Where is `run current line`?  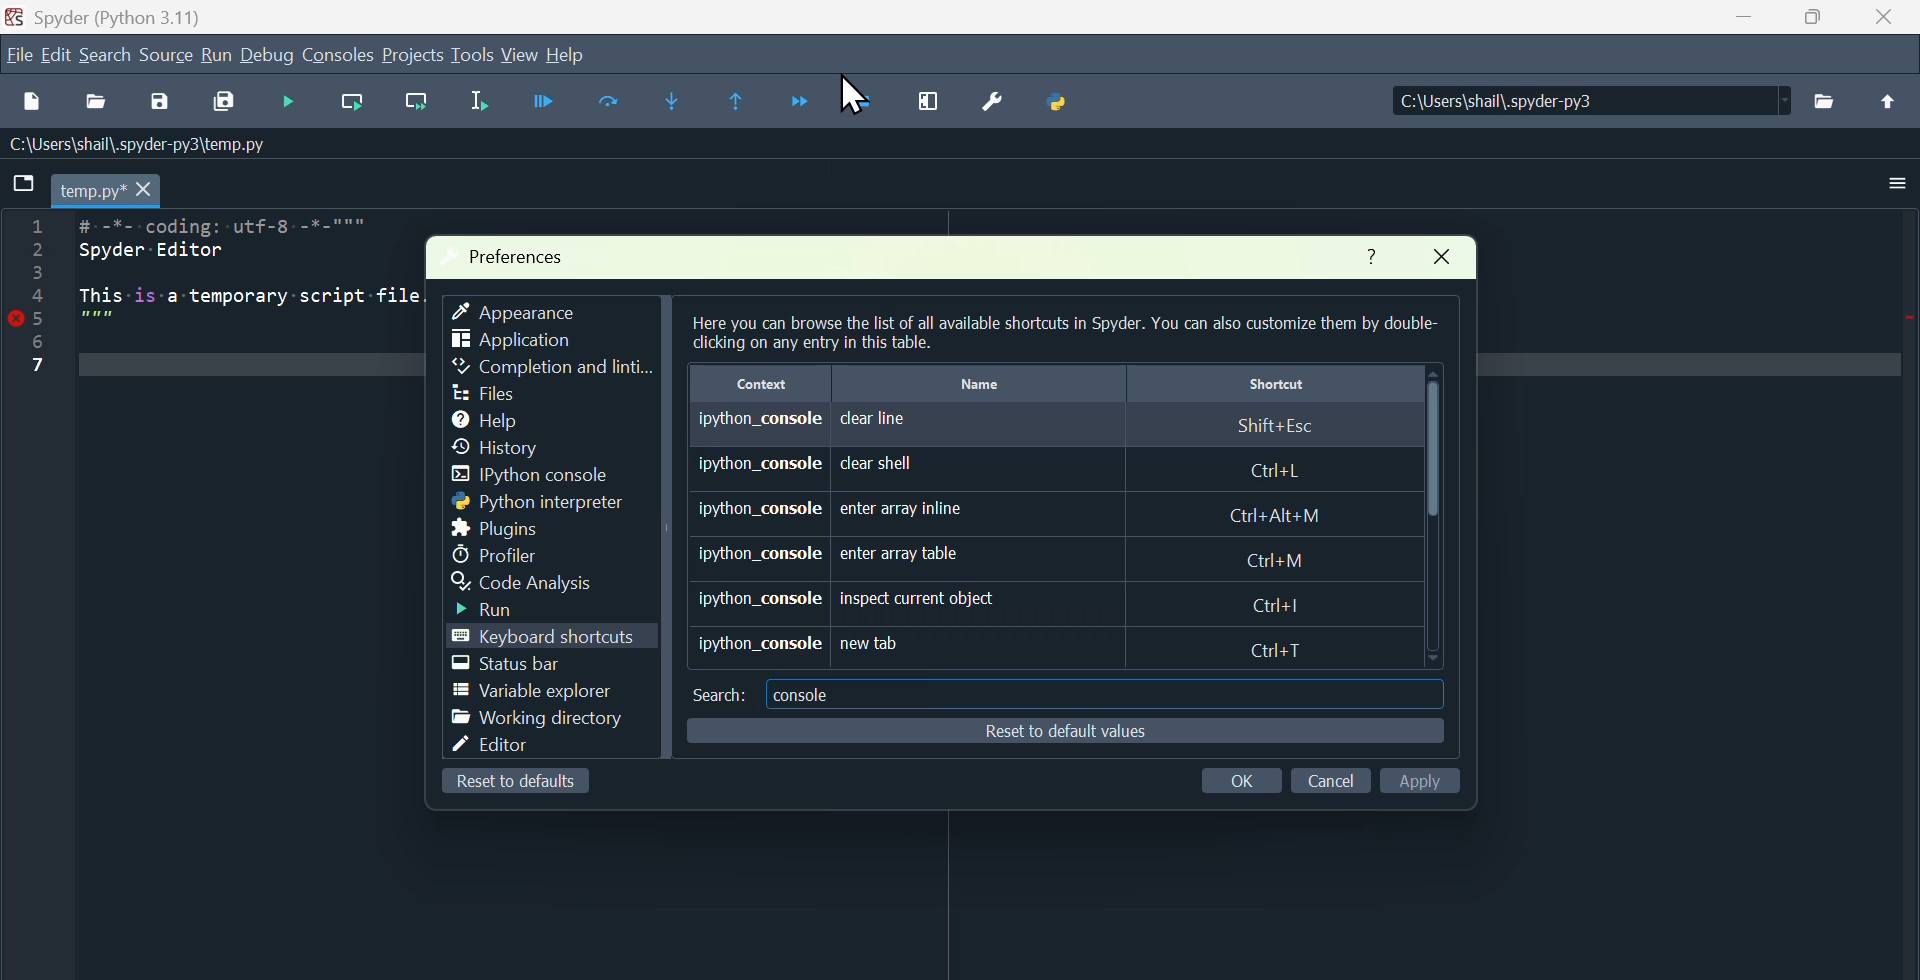 run current line is located at coordinates (358, 105).